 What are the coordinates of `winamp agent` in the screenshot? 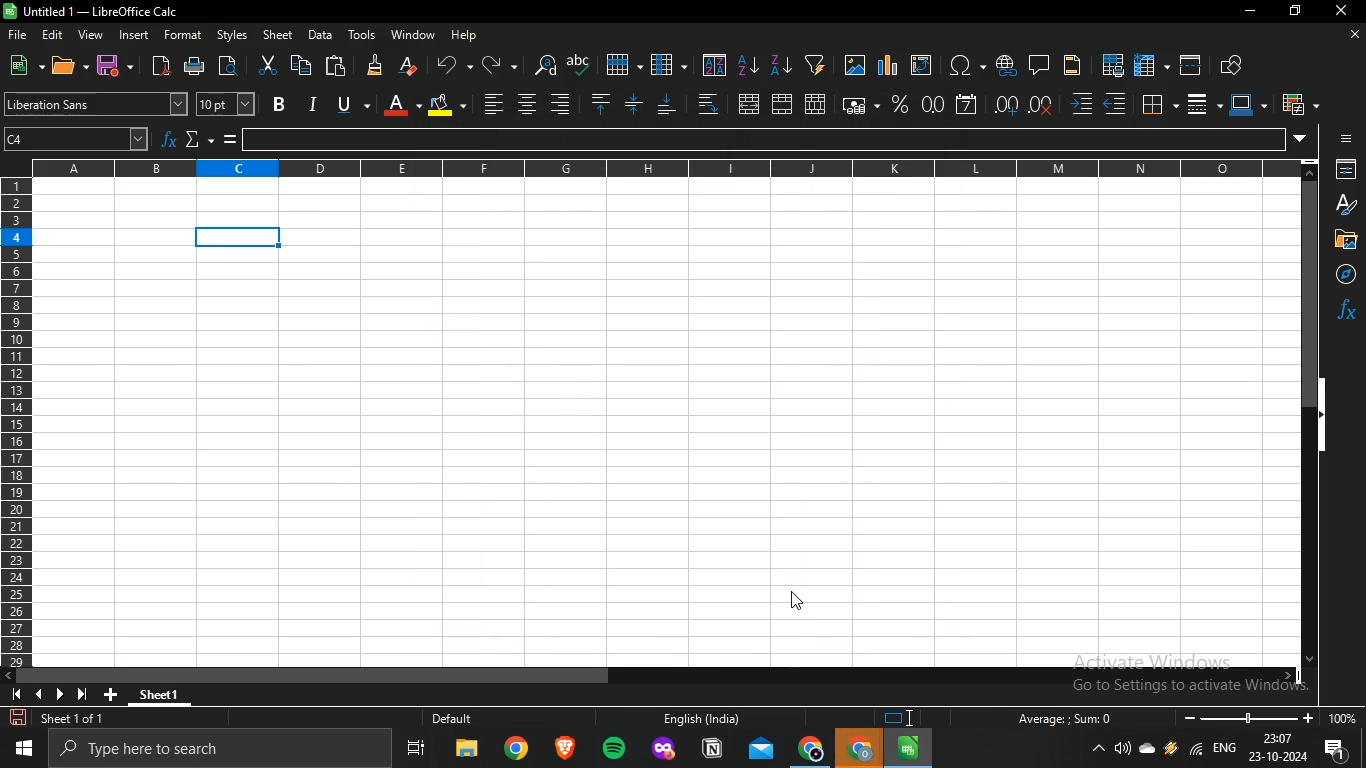 It's located at (1171, 754).